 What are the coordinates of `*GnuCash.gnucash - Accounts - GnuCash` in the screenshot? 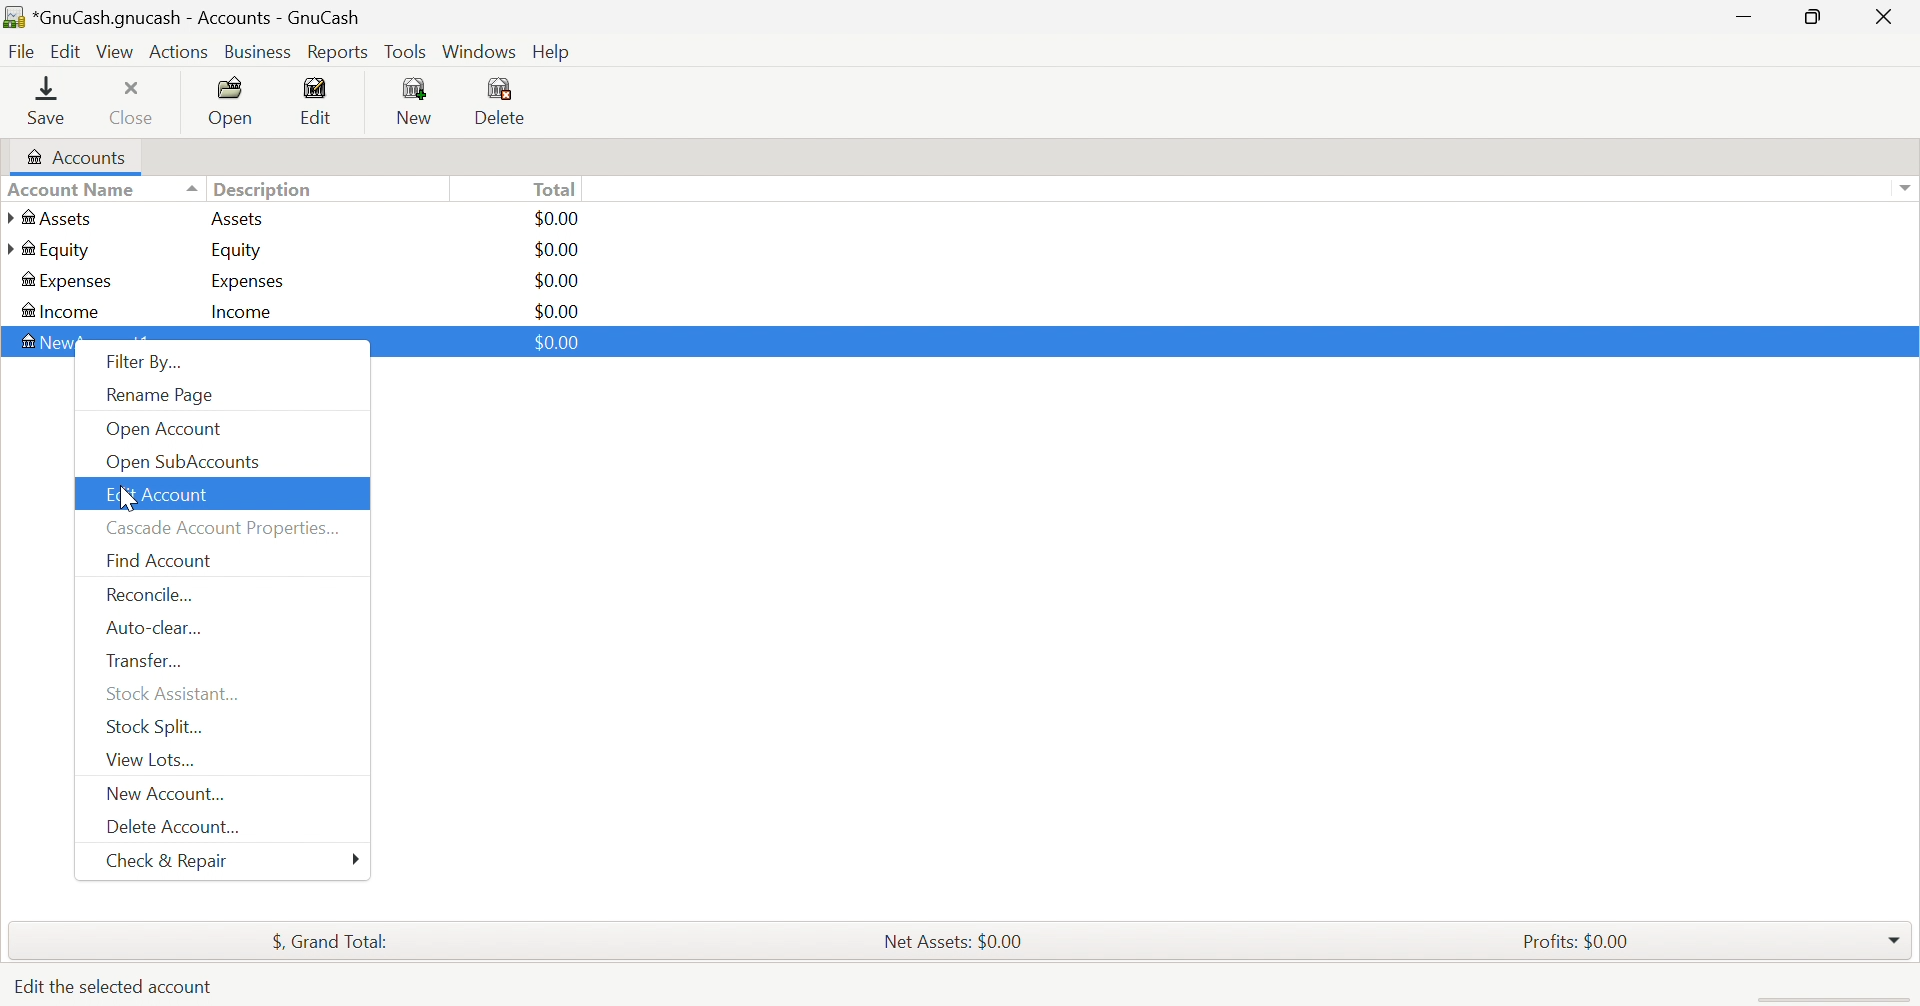 It's located at (184, 17).